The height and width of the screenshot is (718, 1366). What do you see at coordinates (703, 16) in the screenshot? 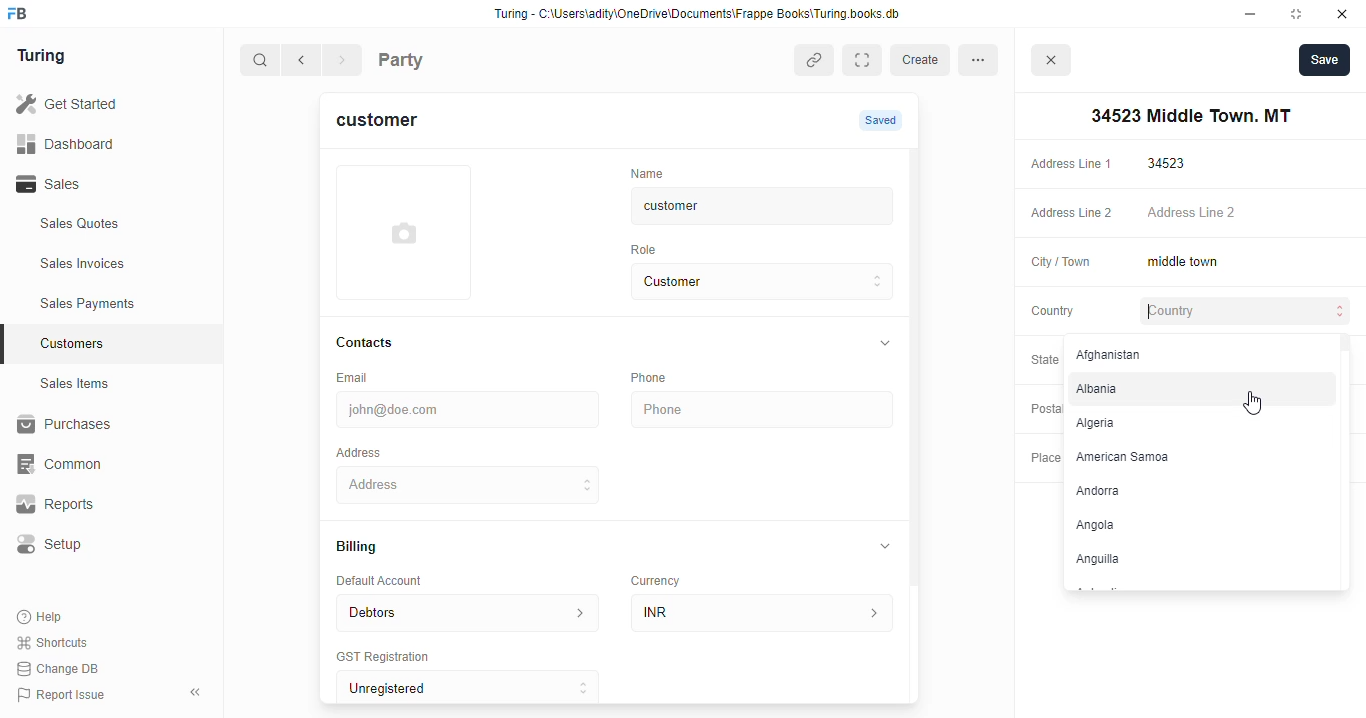
I see `Turing - C:\Users\adity\OneDrive\Documents\Frappe Books\Turing books. db` at bounding box center [703, 16].